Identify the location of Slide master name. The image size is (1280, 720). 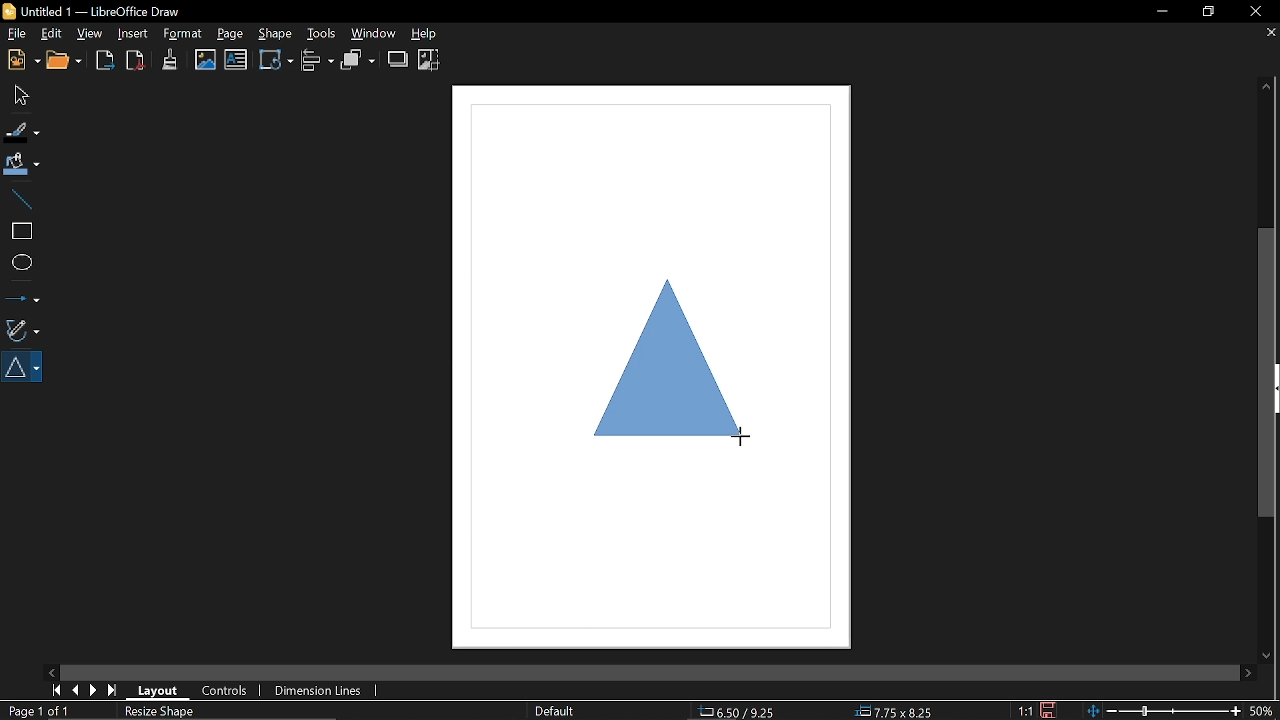
(554, 711).